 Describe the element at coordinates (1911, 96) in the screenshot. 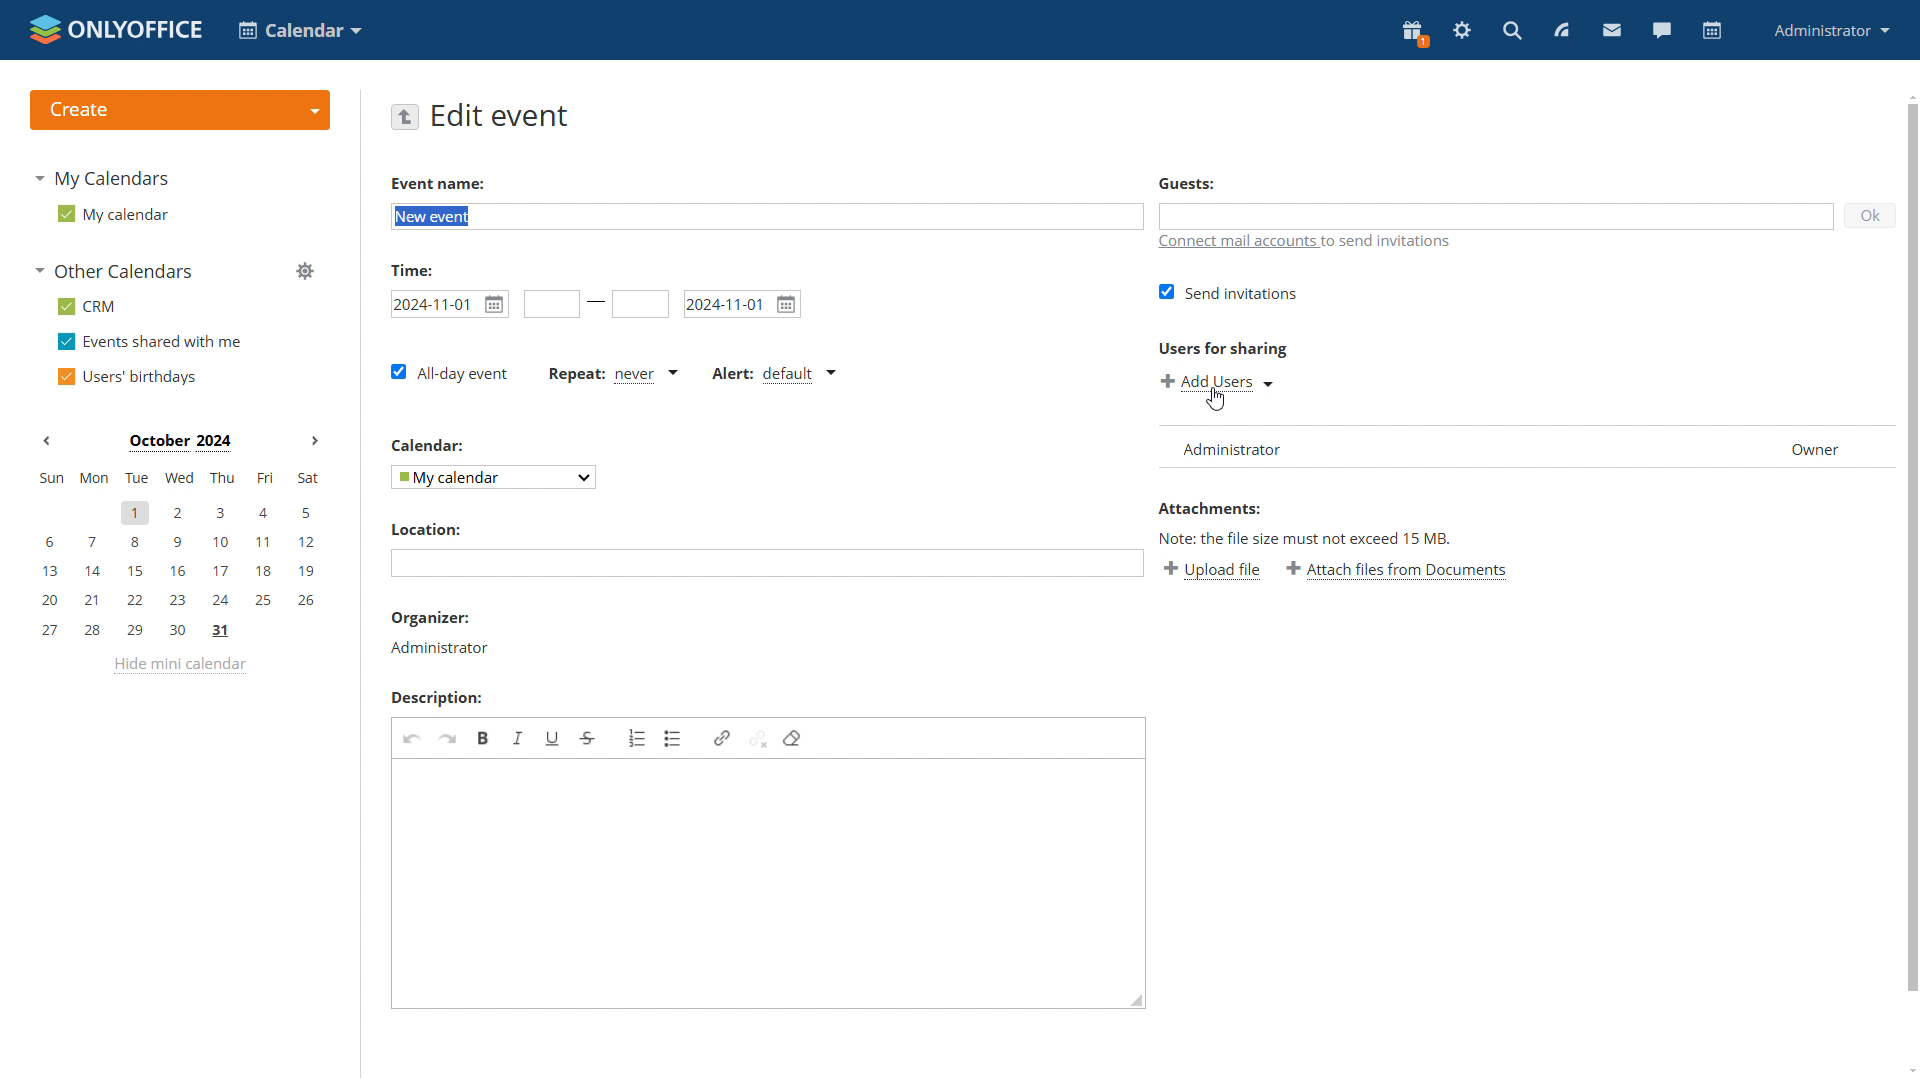

I see `scroll up` at that location.